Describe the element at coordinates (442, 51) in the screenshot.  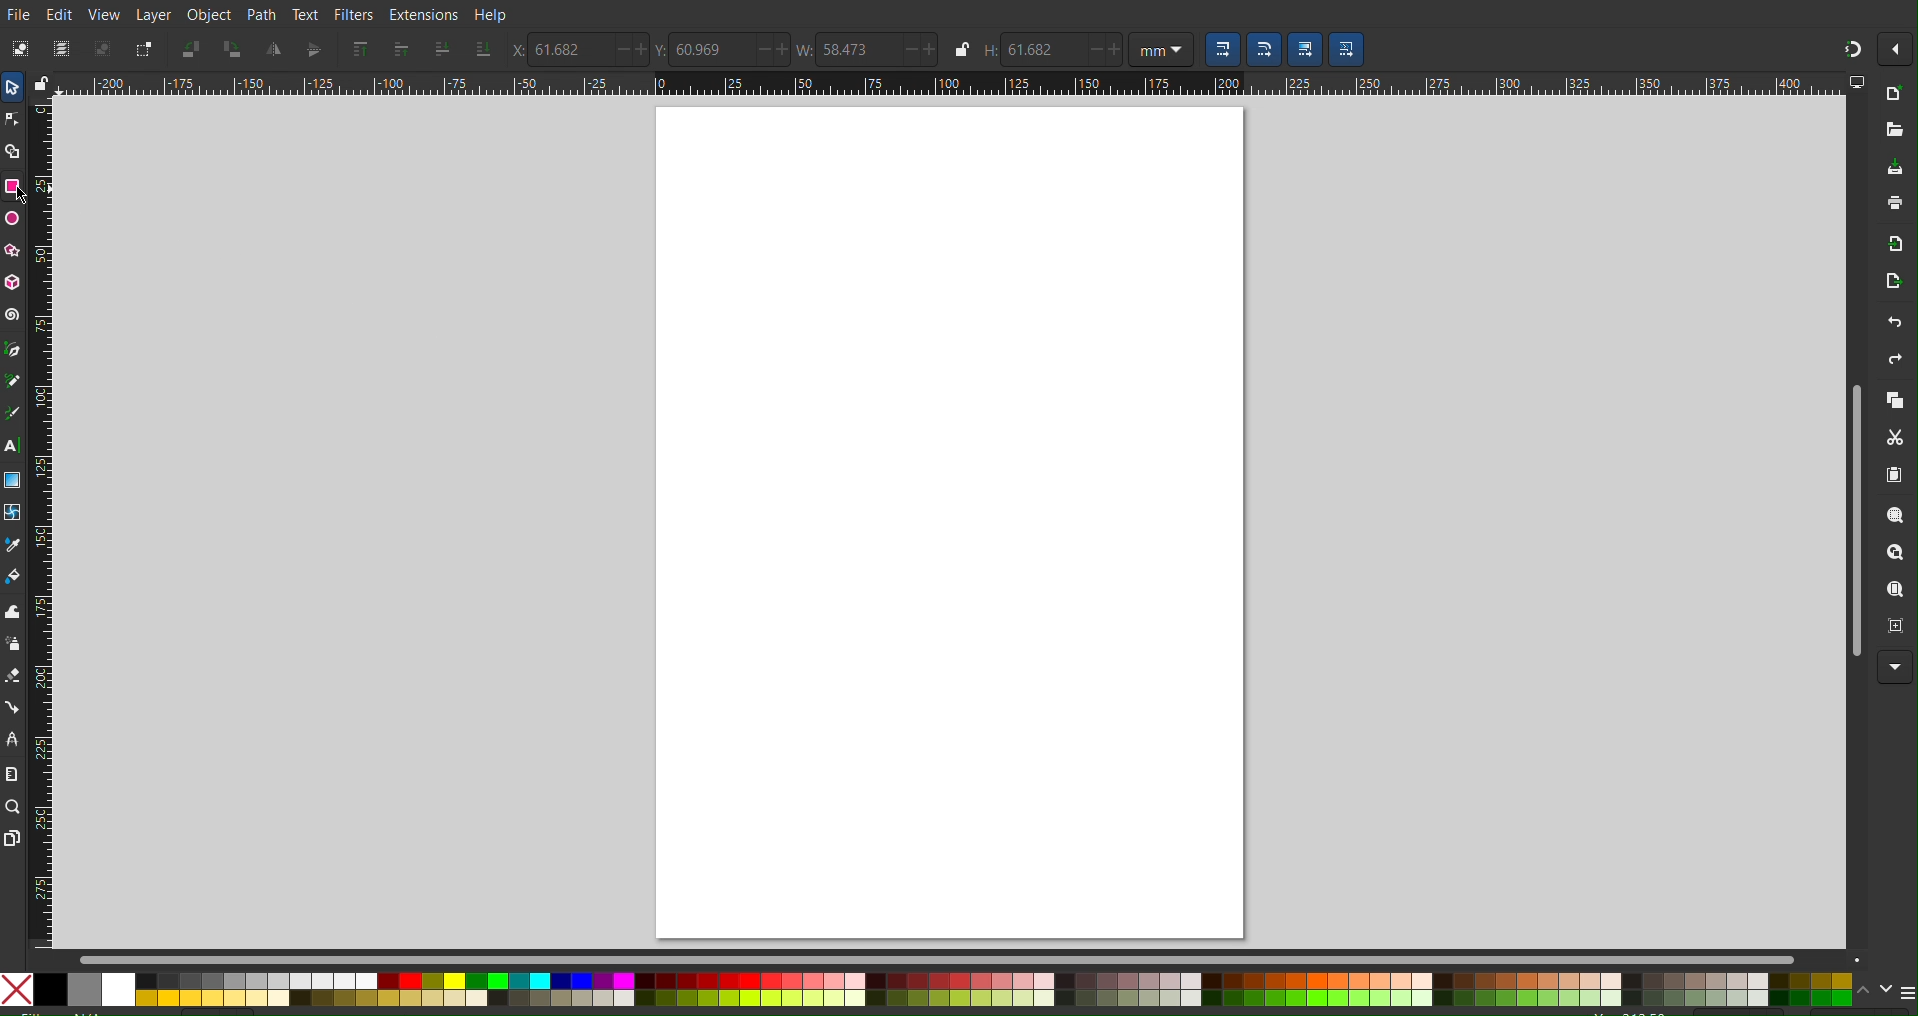
I see `Send one layer below` at that location.